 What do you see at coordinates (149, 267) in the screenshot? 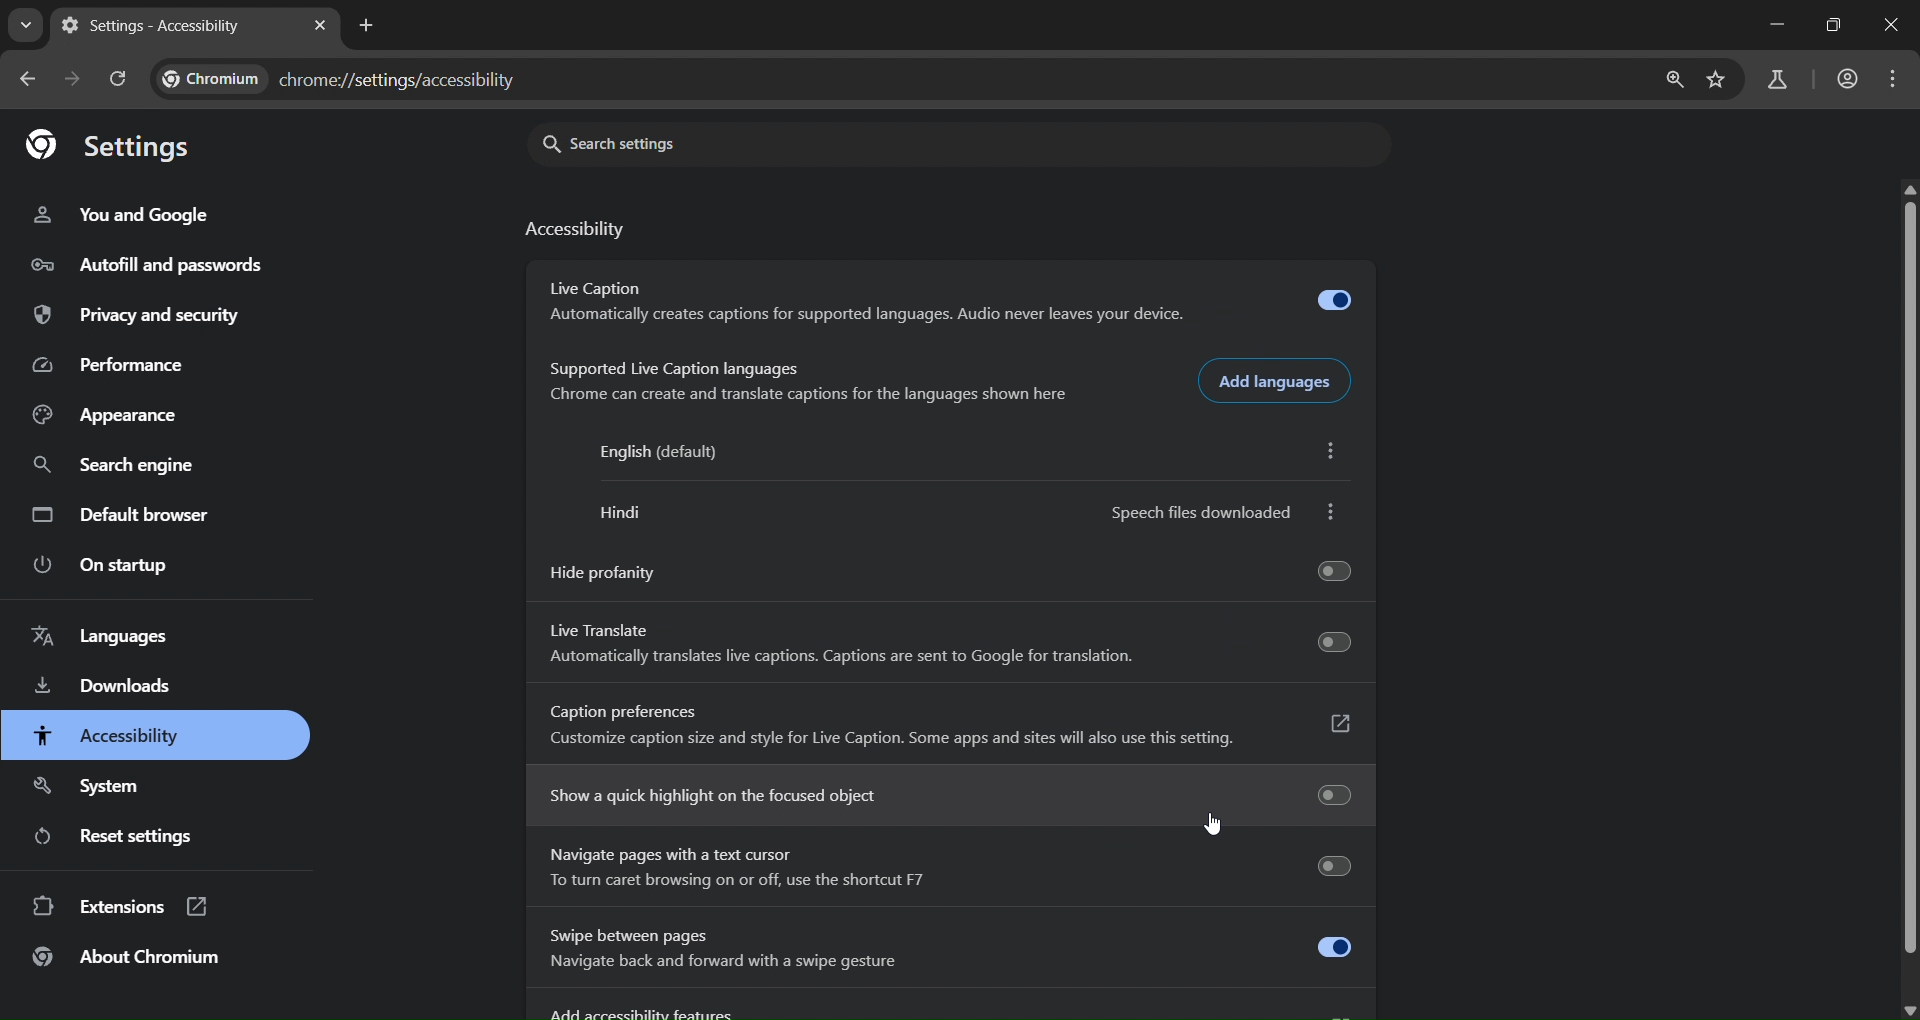
I see `autofill and passwords` at bounding box center [149, 267].